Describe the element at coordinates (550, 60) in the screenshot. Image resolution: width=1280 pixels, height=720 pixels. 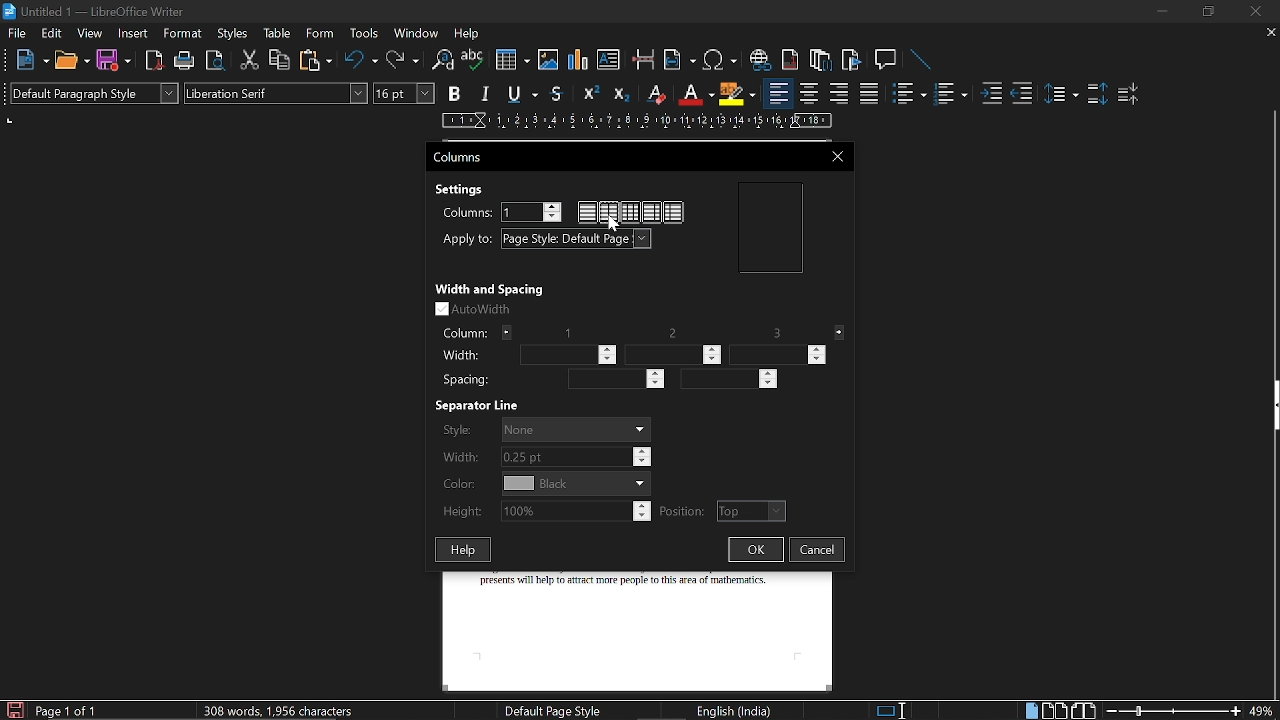
I see `Insert Image` at that location.